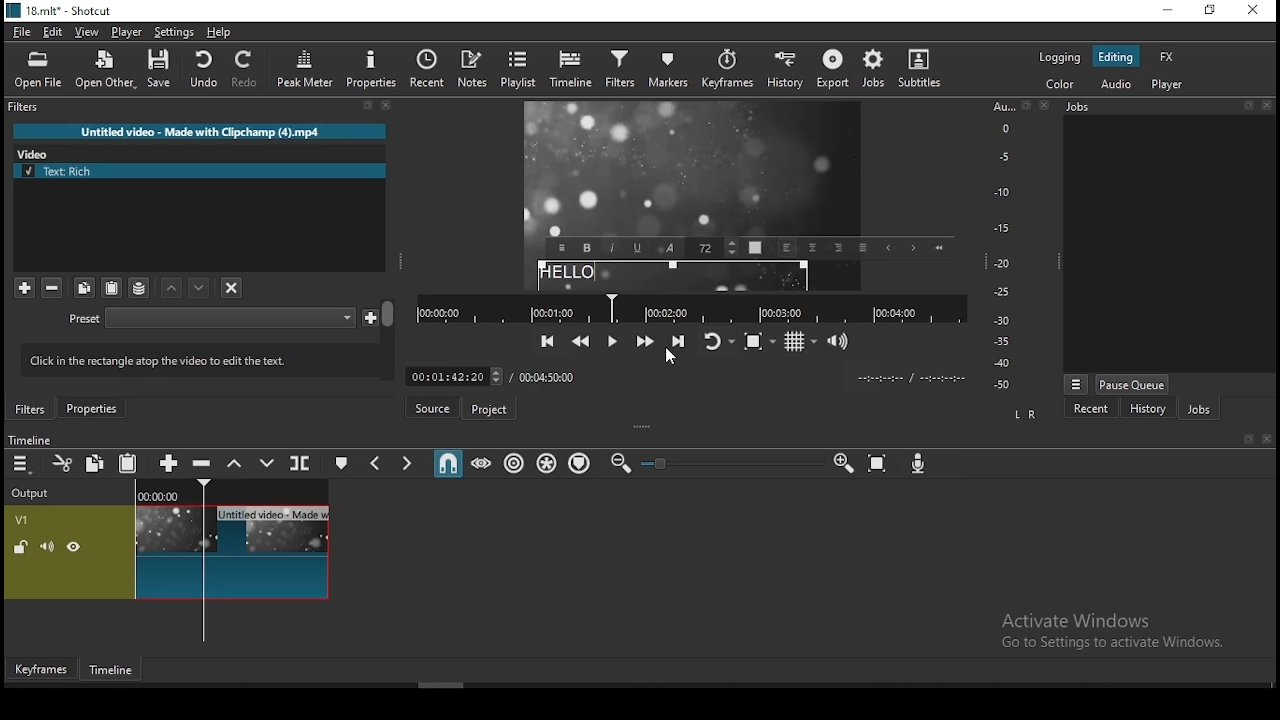  What do you see at coordinates (368, 106) in the screenshot?
I see `Detach` at bounding box center [368, 106].